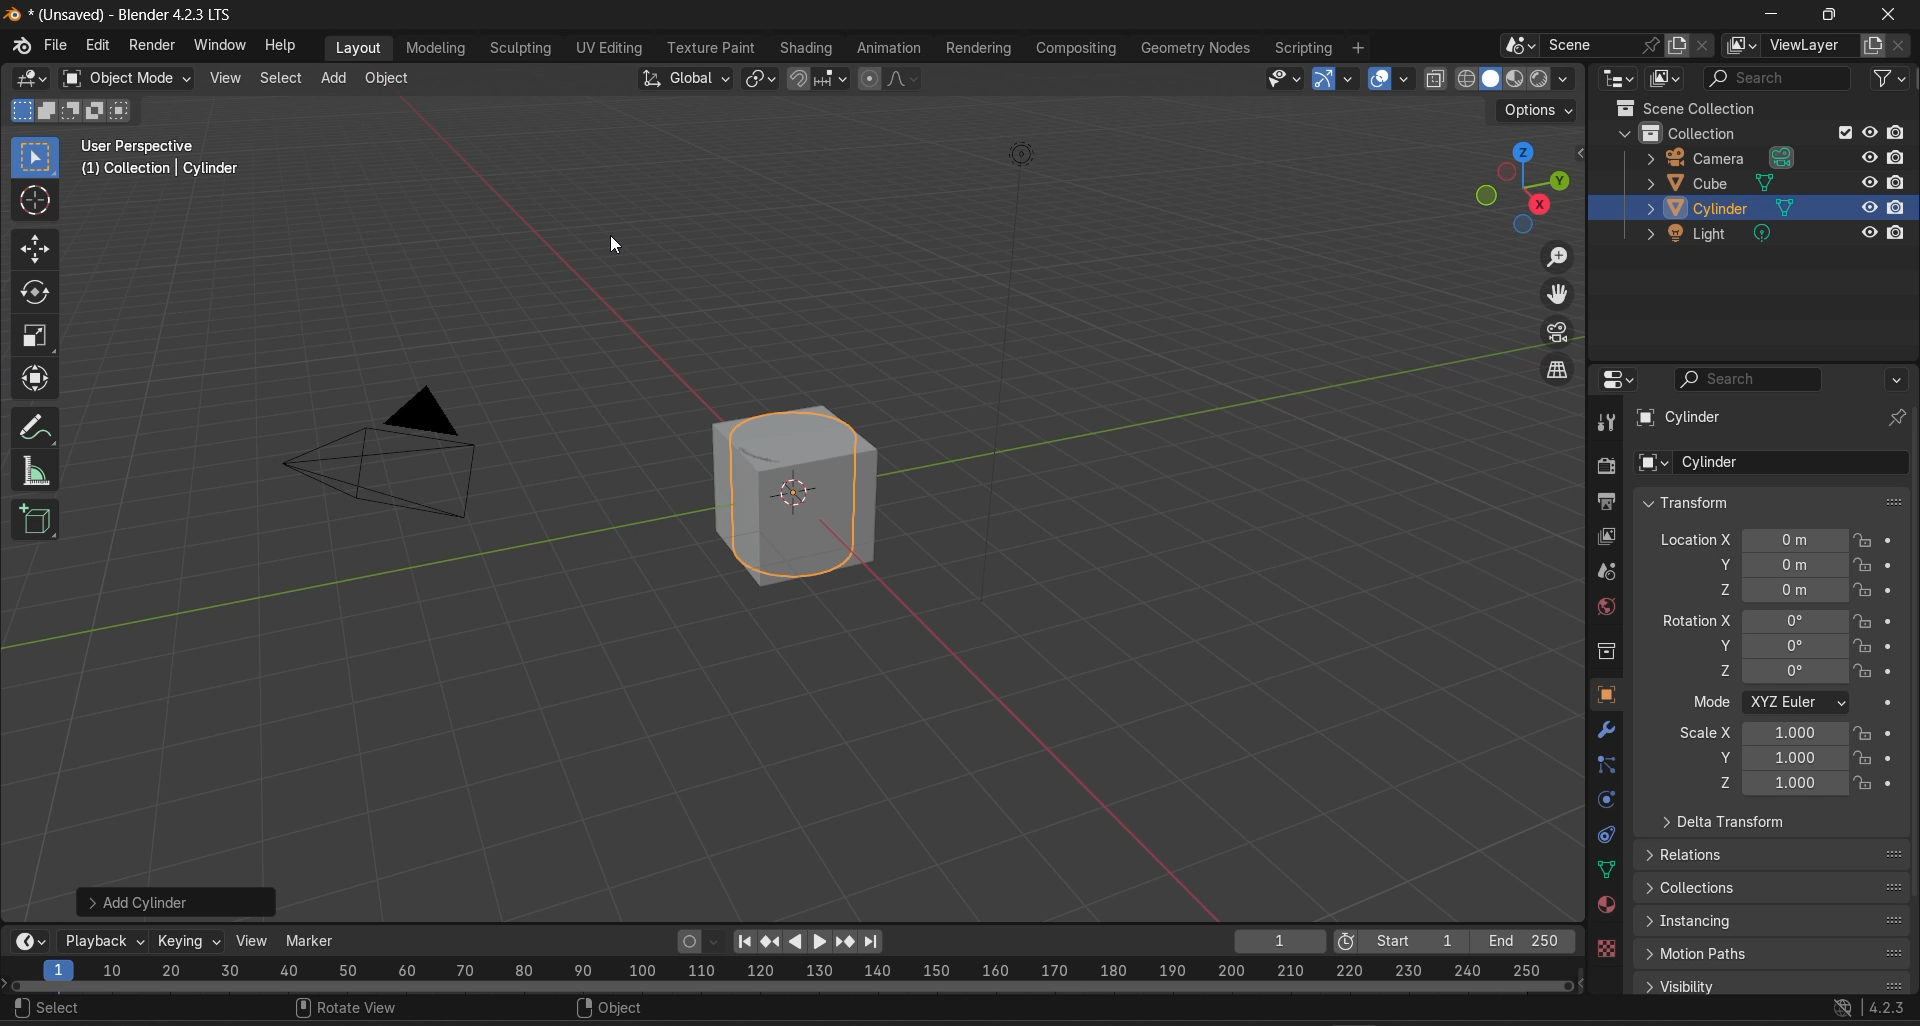 The image size is (1920, 1026). Describe the element at coordinates (1892, 733) in the screenshot. I see `animate property` at that location.